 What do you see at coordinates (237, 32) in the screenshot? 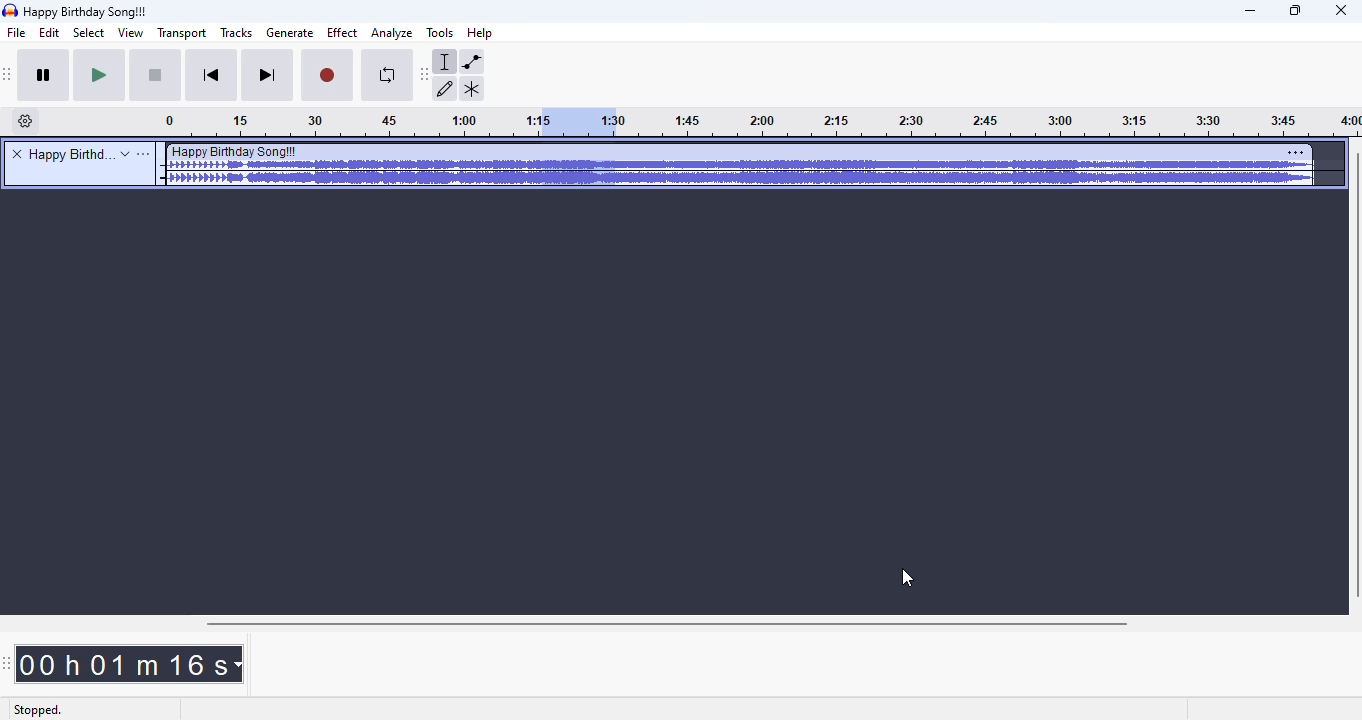
I see `tracks` at bounding box center [237, 32].